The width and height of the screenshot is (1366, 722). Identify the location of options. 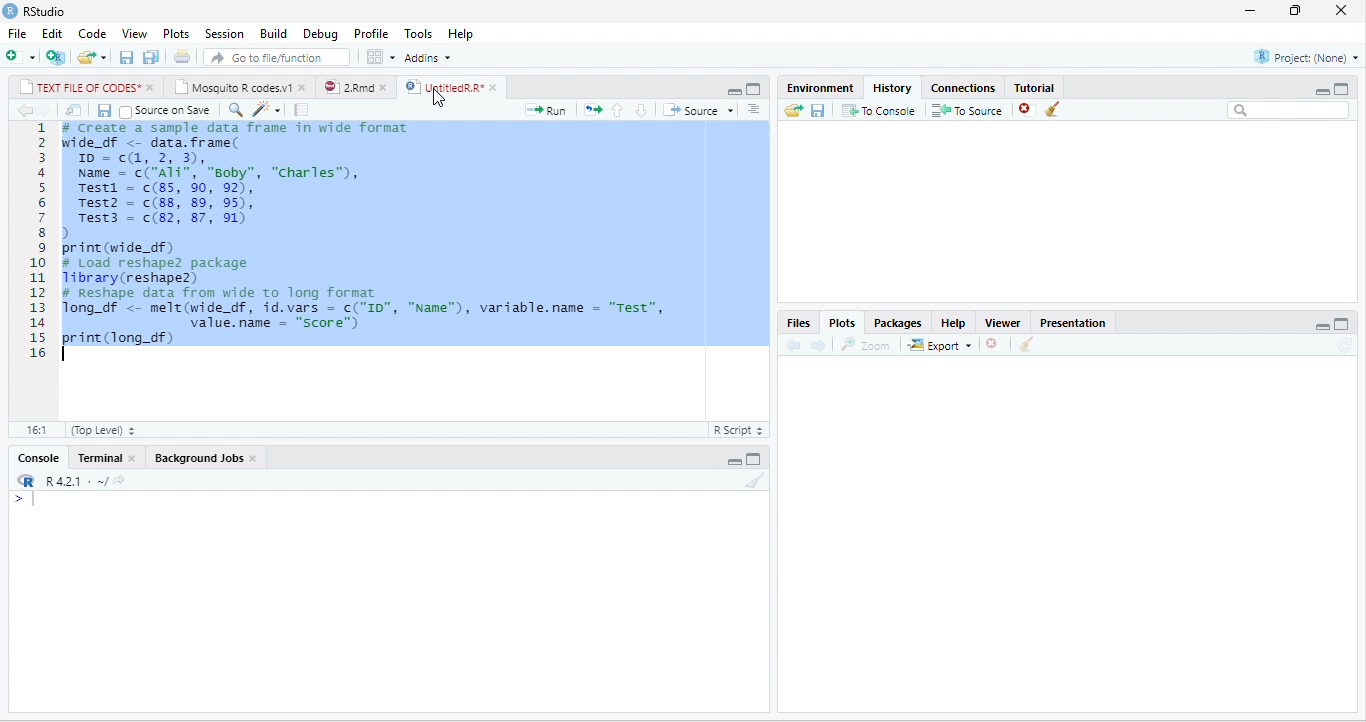
(381, 57).